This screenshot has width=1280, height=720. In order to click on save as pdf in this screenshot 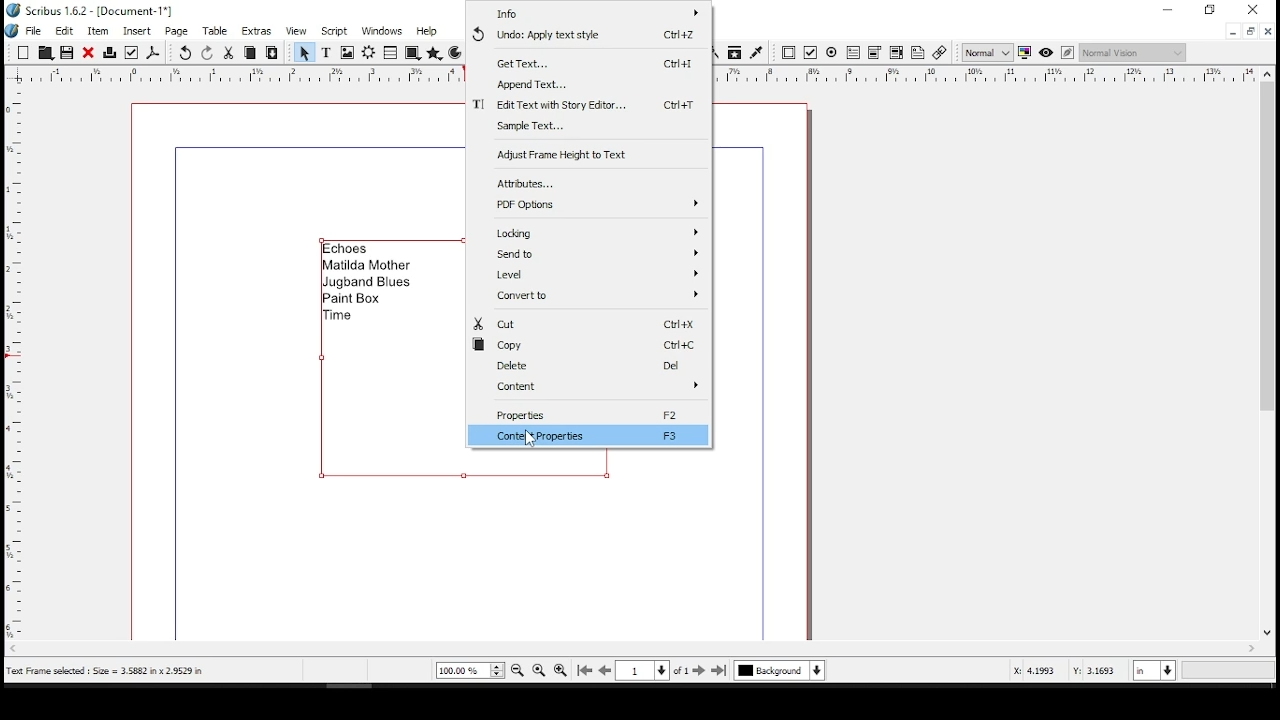, I will do `click(154, 53)`.